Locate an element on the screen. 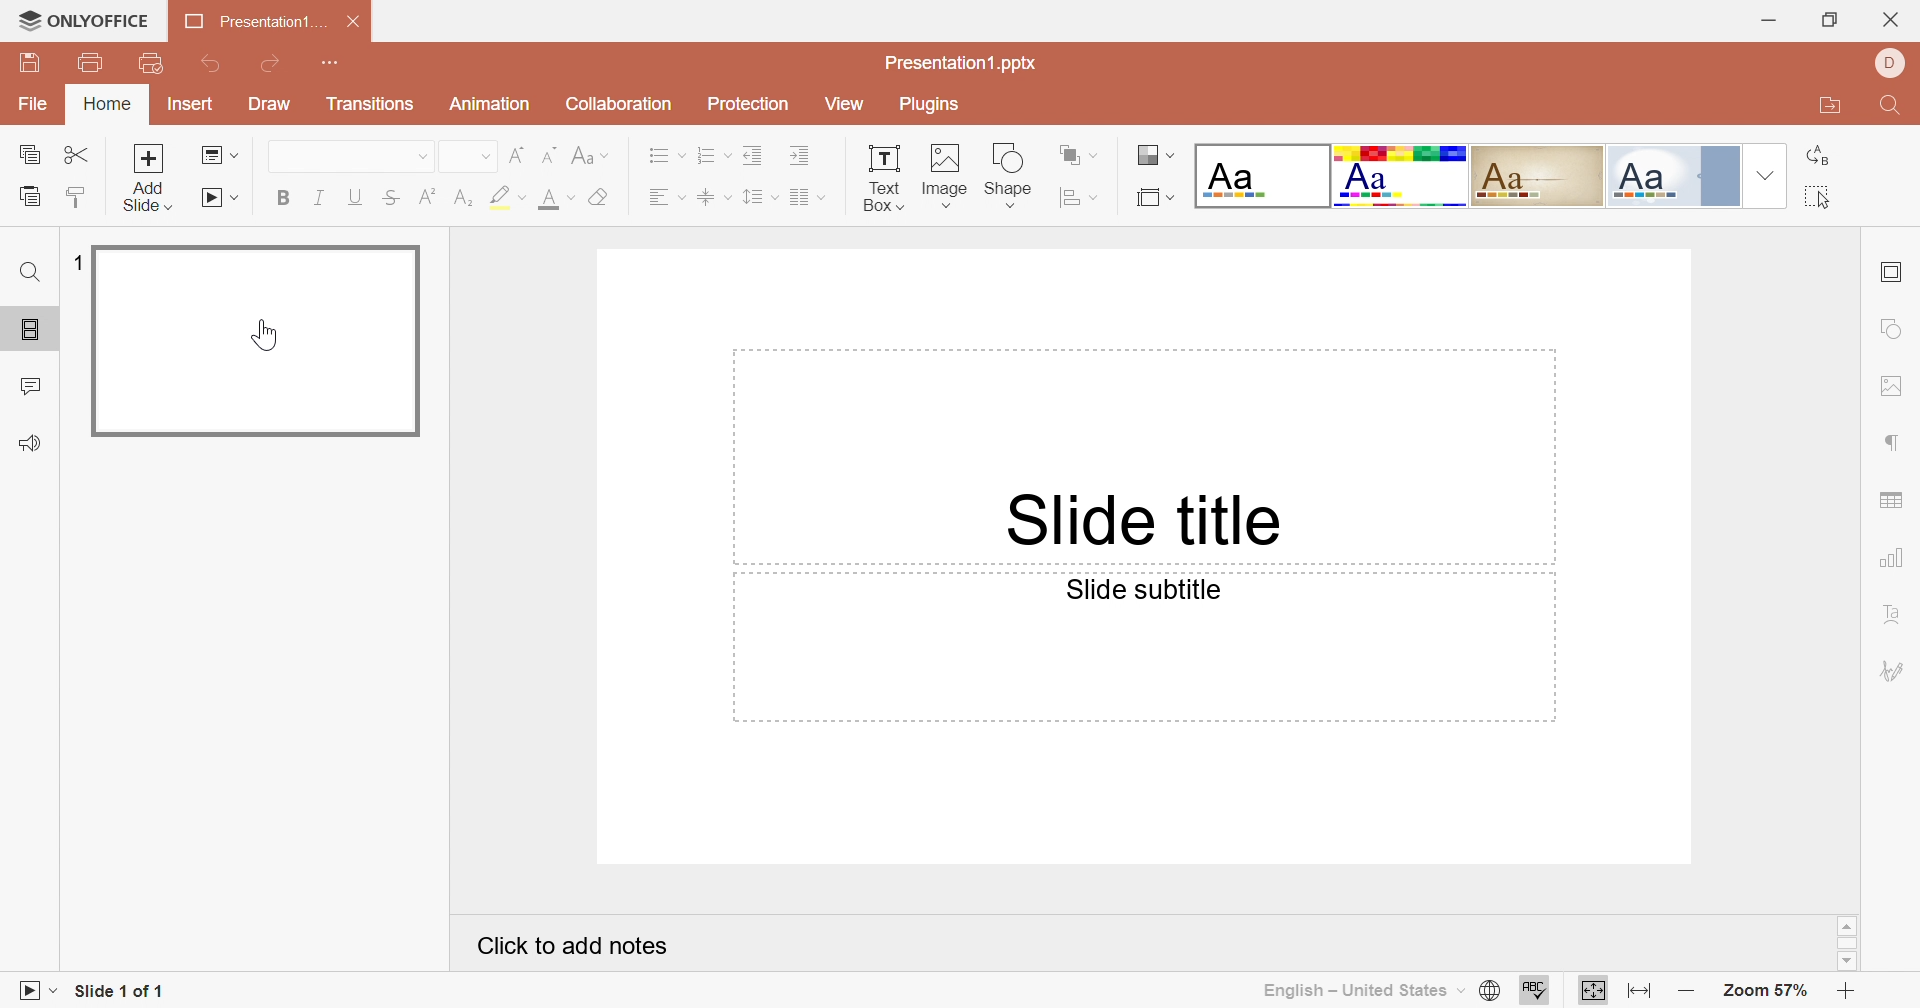 This screenshot has width=1920, height=1008. Superscript is located at coordinates (428, 198).